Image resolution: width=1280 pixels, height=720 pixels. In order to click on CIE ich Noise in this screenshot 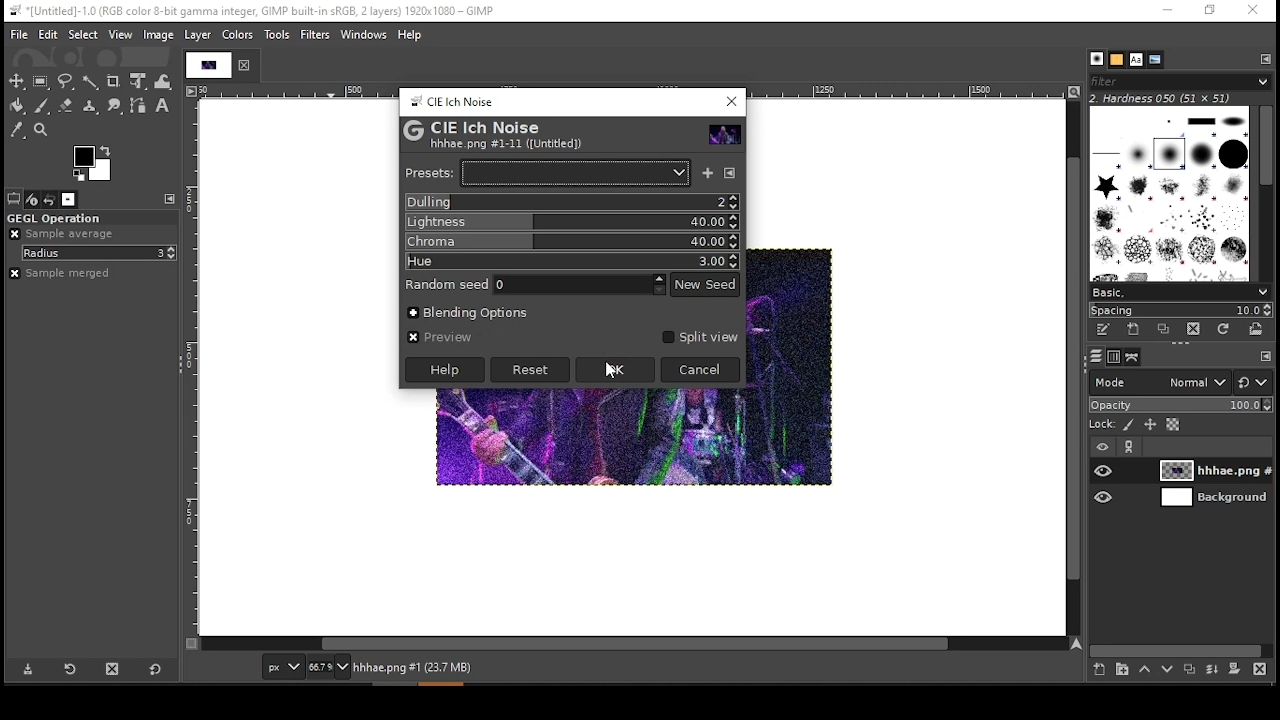, I will do `click(459, 101)`.